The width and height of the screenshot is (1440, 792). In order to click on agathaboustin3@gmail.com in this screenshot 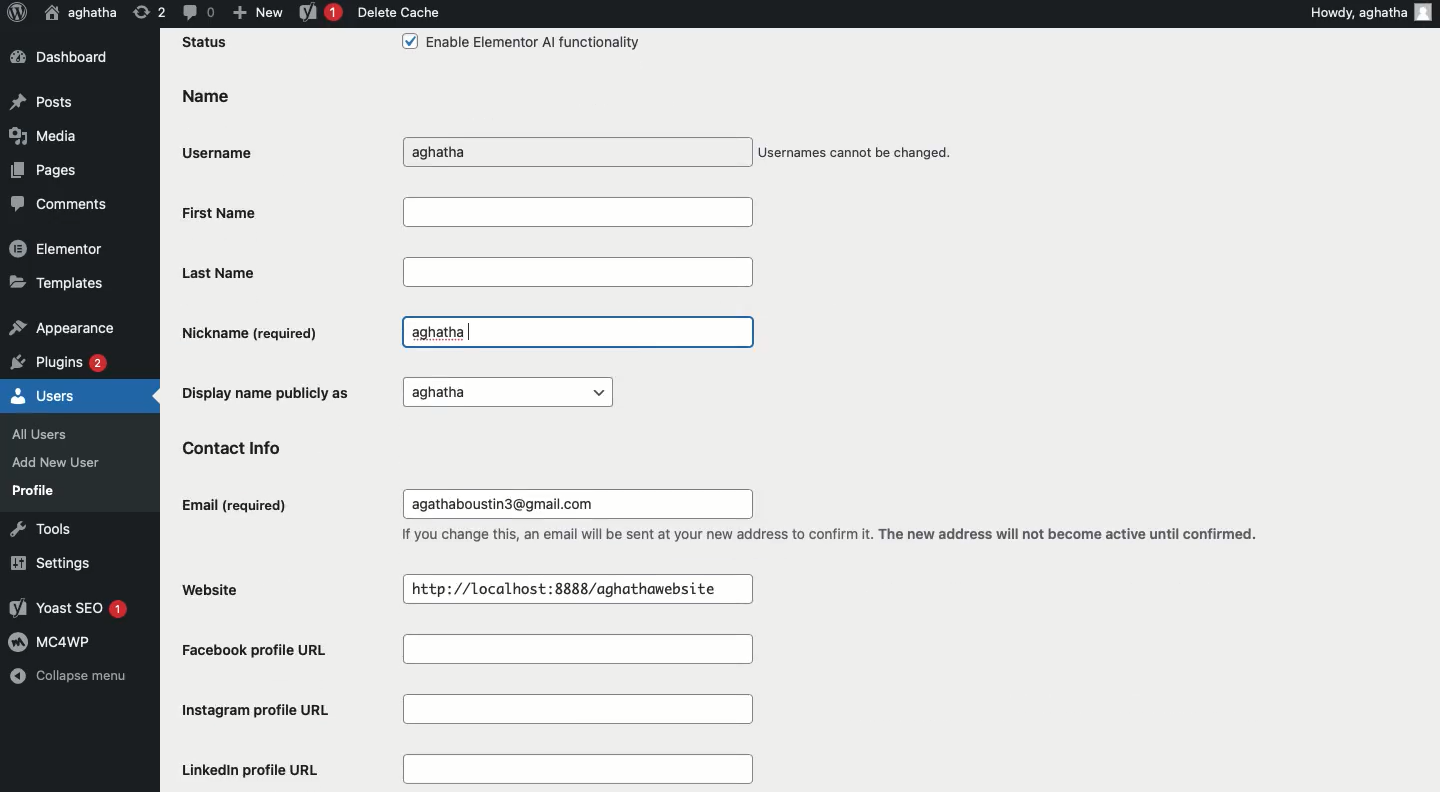, I will do `click(510, 503)`.